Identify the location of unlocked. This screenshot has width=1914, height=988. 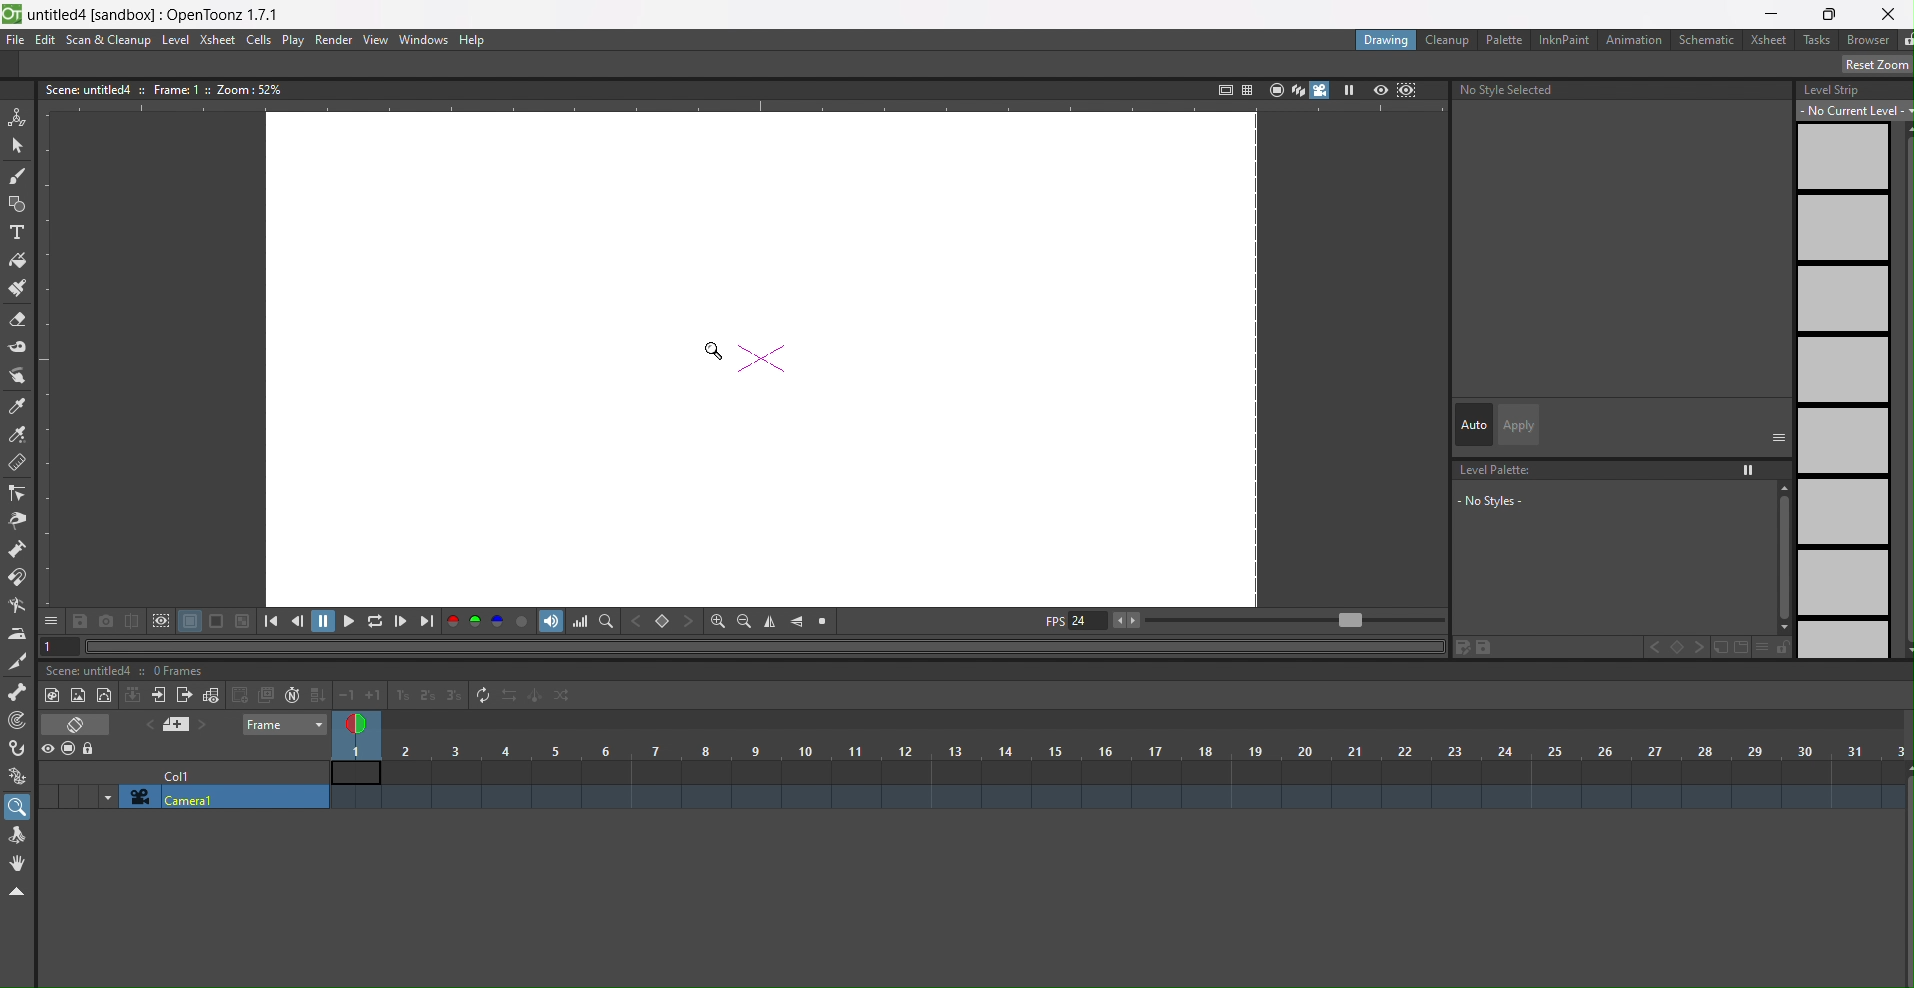
(1902, 40).